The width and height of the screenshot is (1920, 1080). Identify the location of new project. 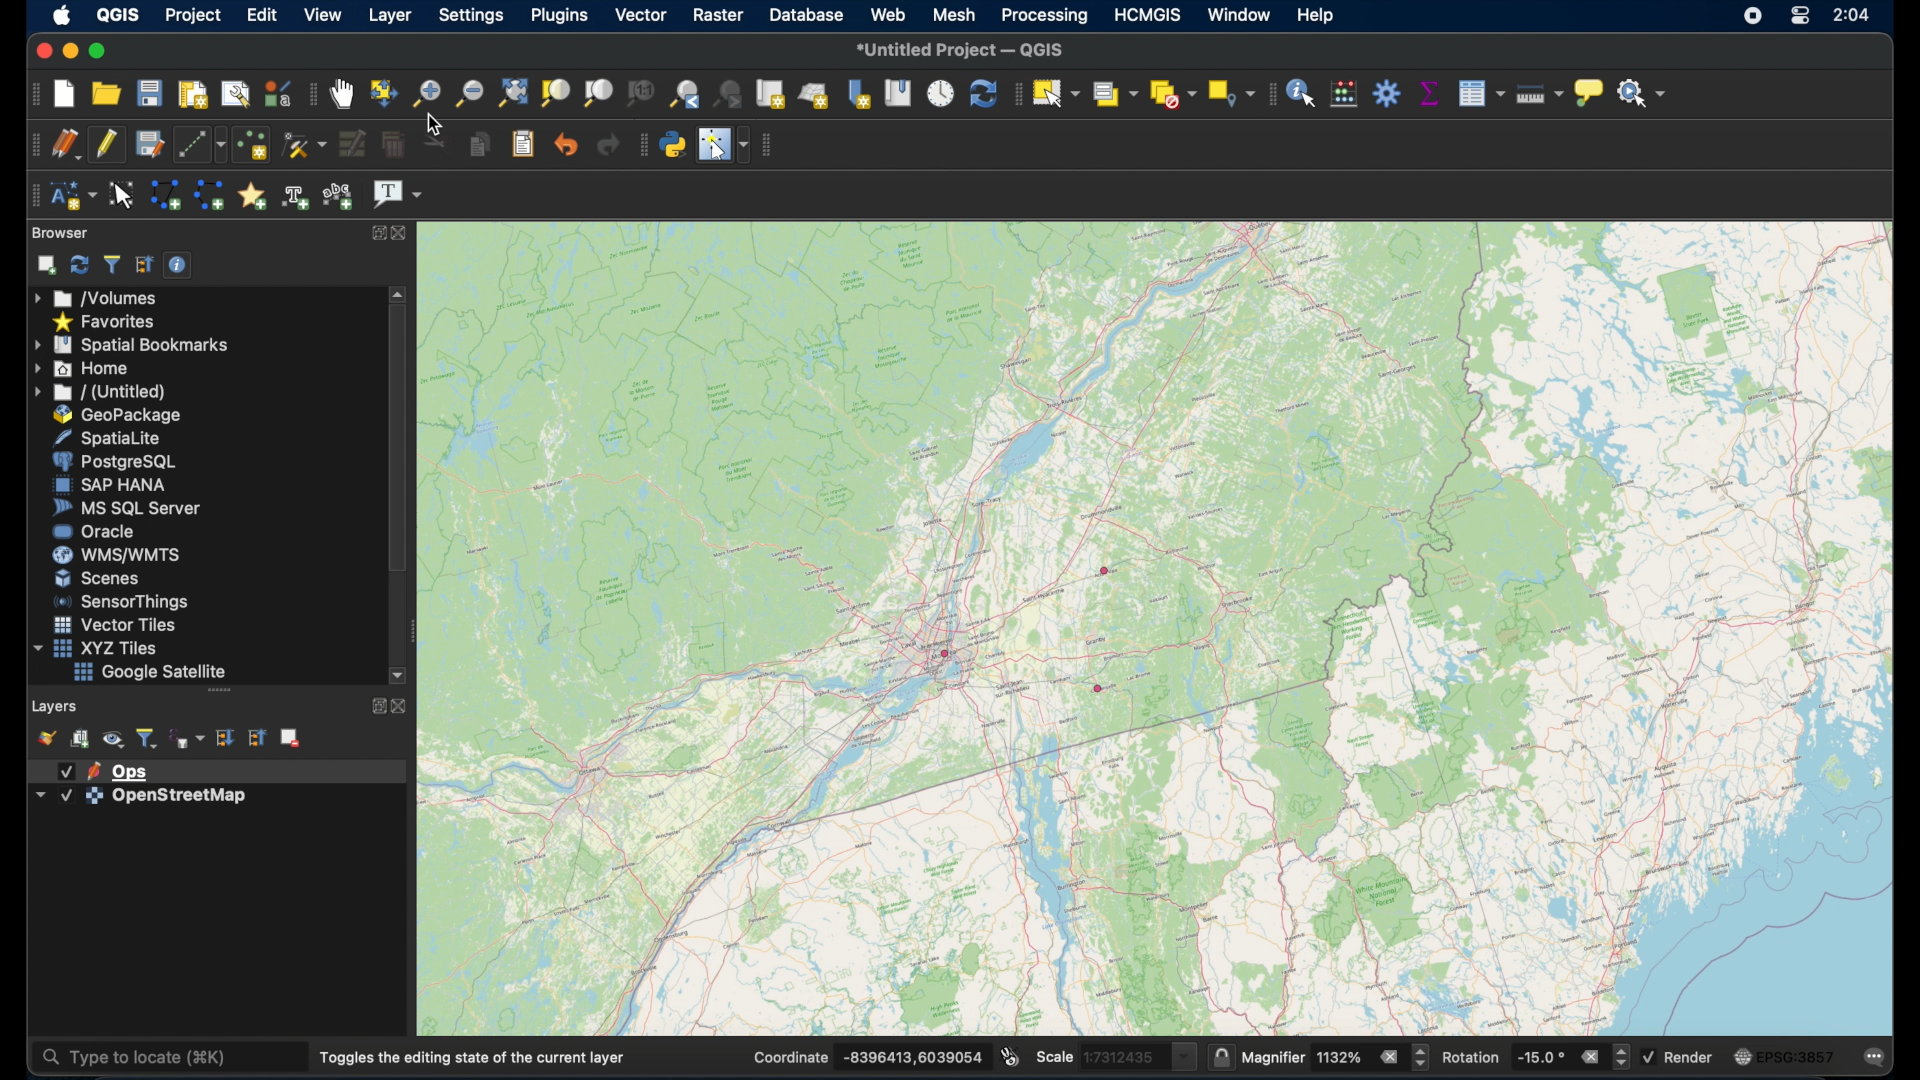
(65, 95).